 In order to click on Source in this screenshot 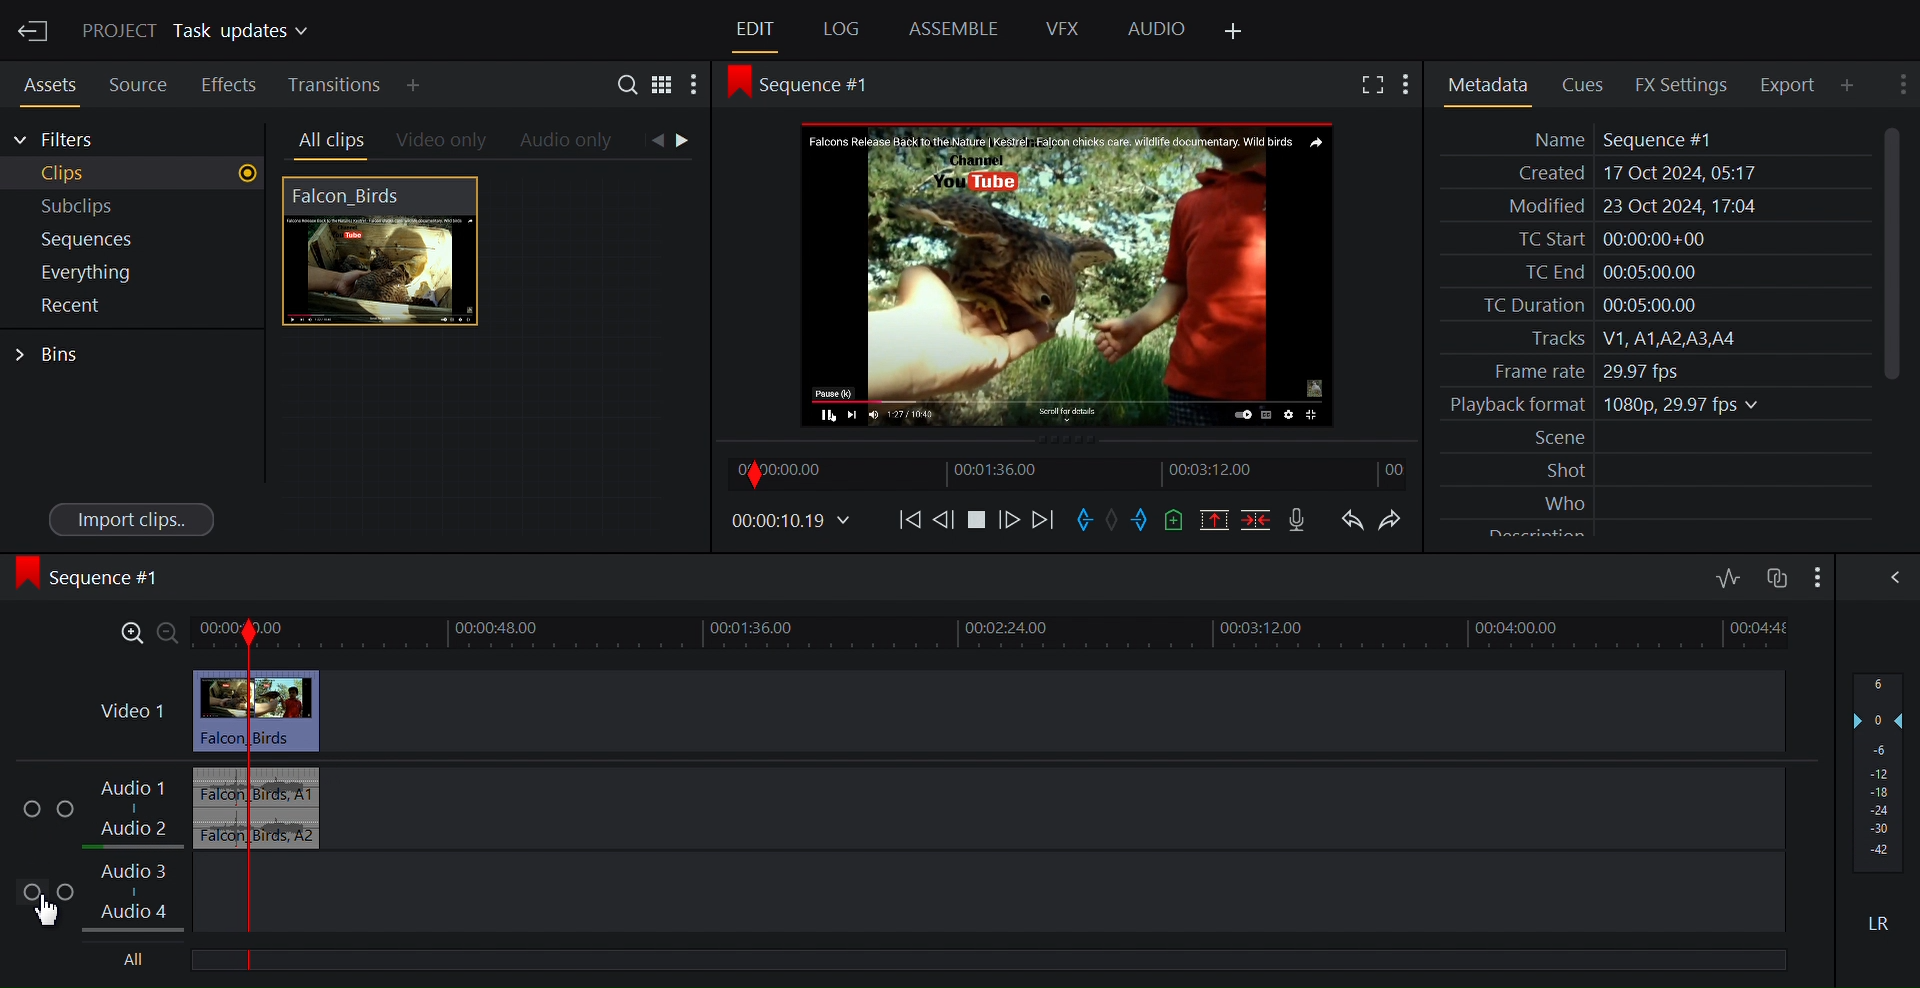, I will do `click(139, 82)`.